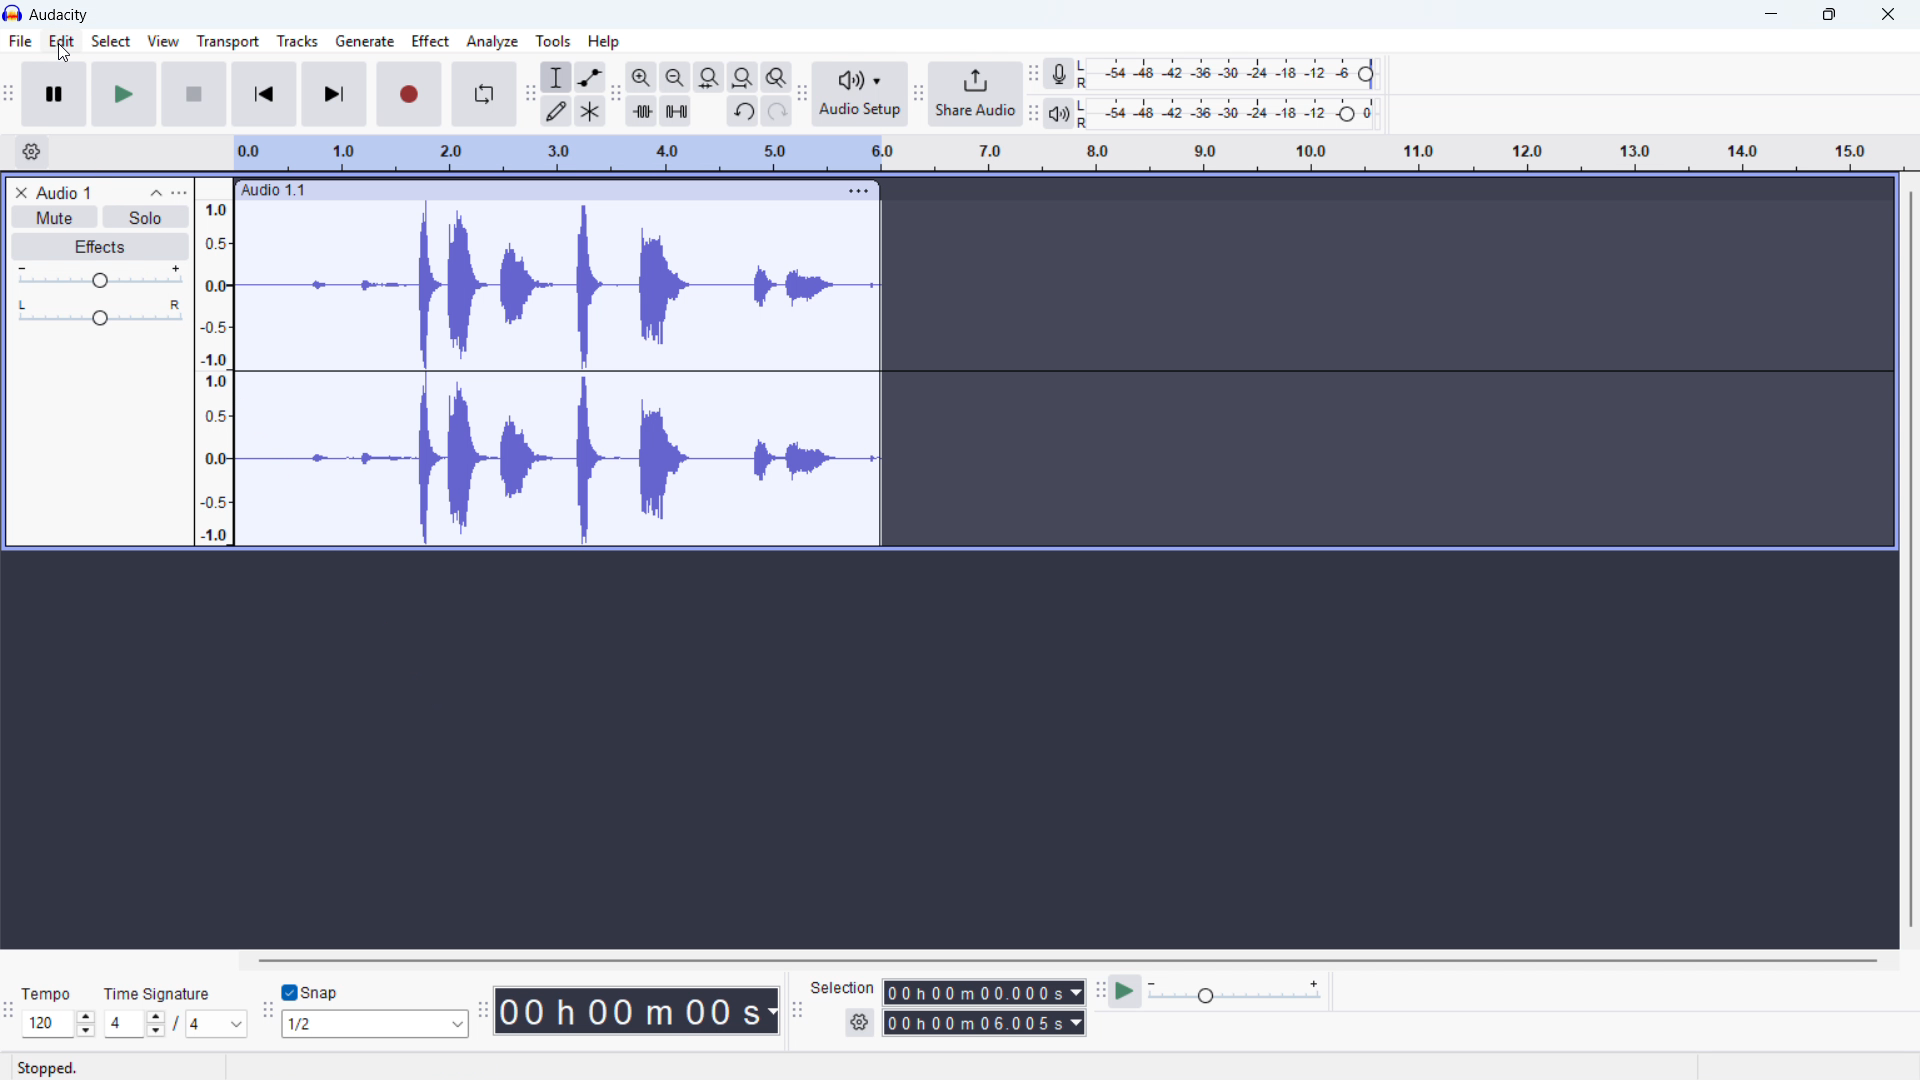  I want to click on tempo, so click(51, 993).